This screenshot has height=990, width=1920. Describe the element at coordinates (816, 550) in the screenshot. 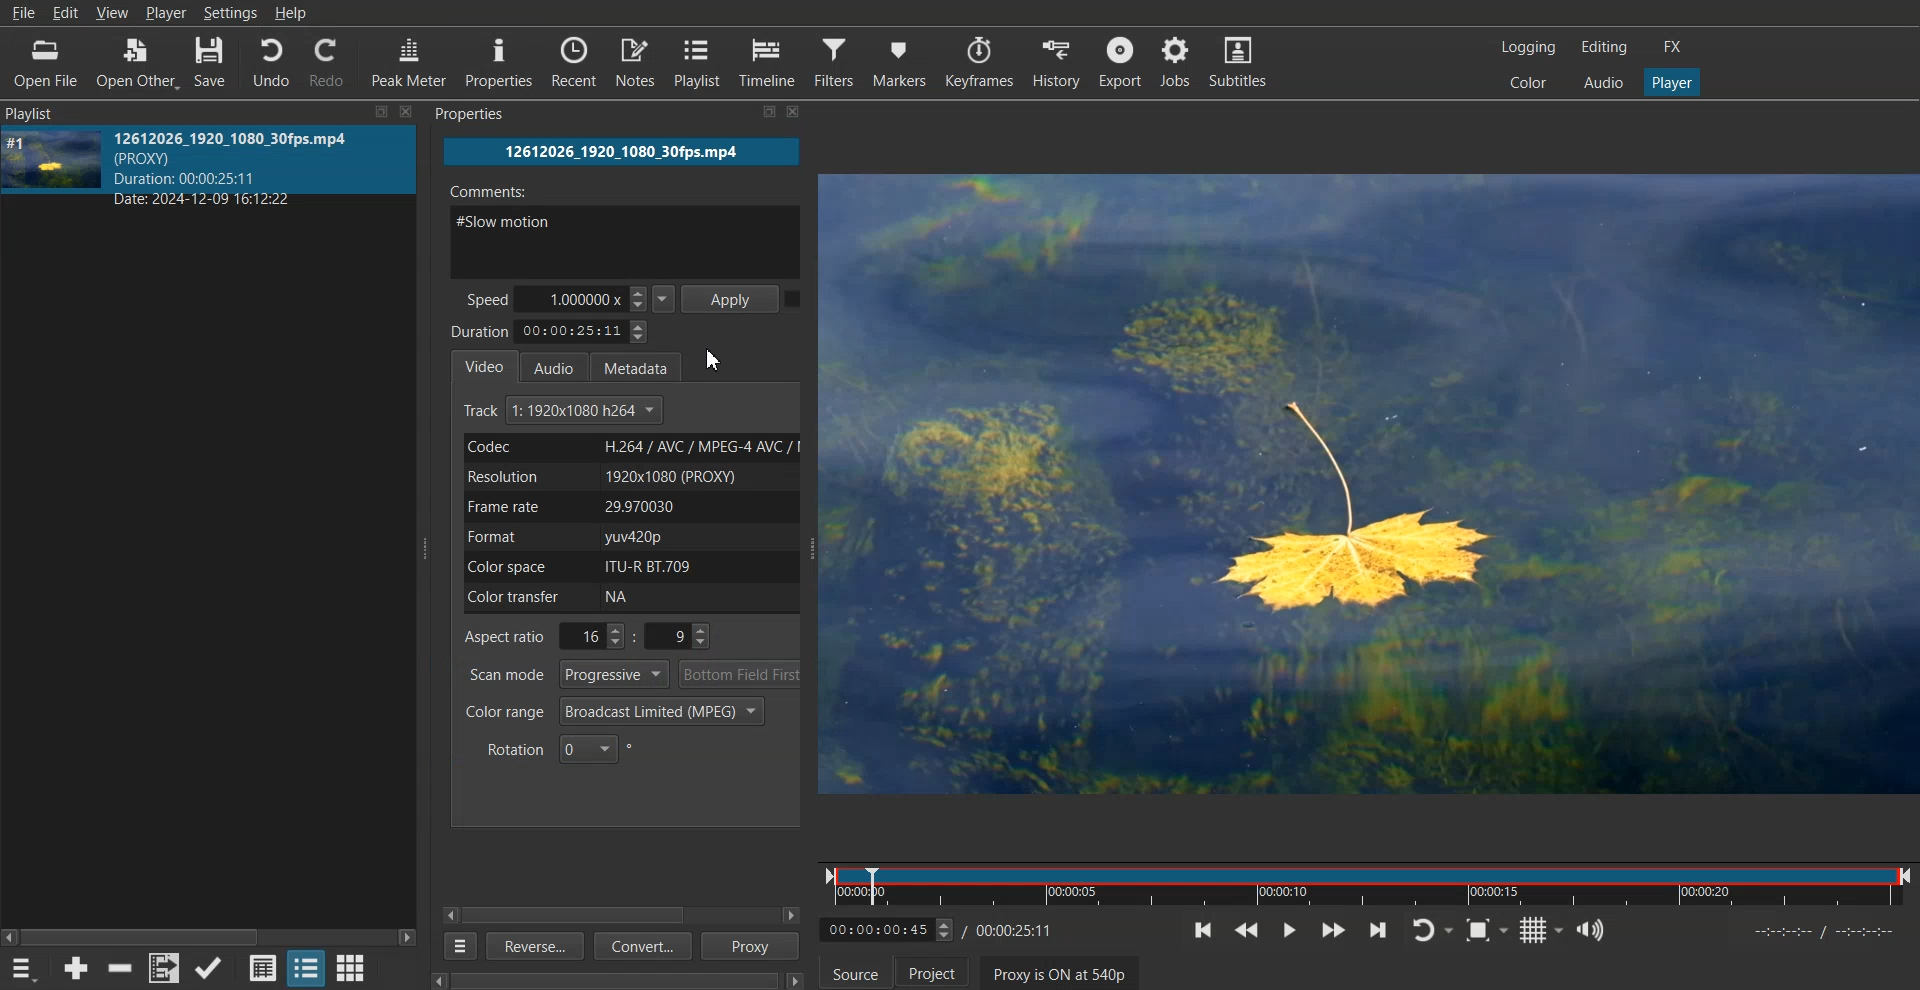

I see `Drag handle` at that location.